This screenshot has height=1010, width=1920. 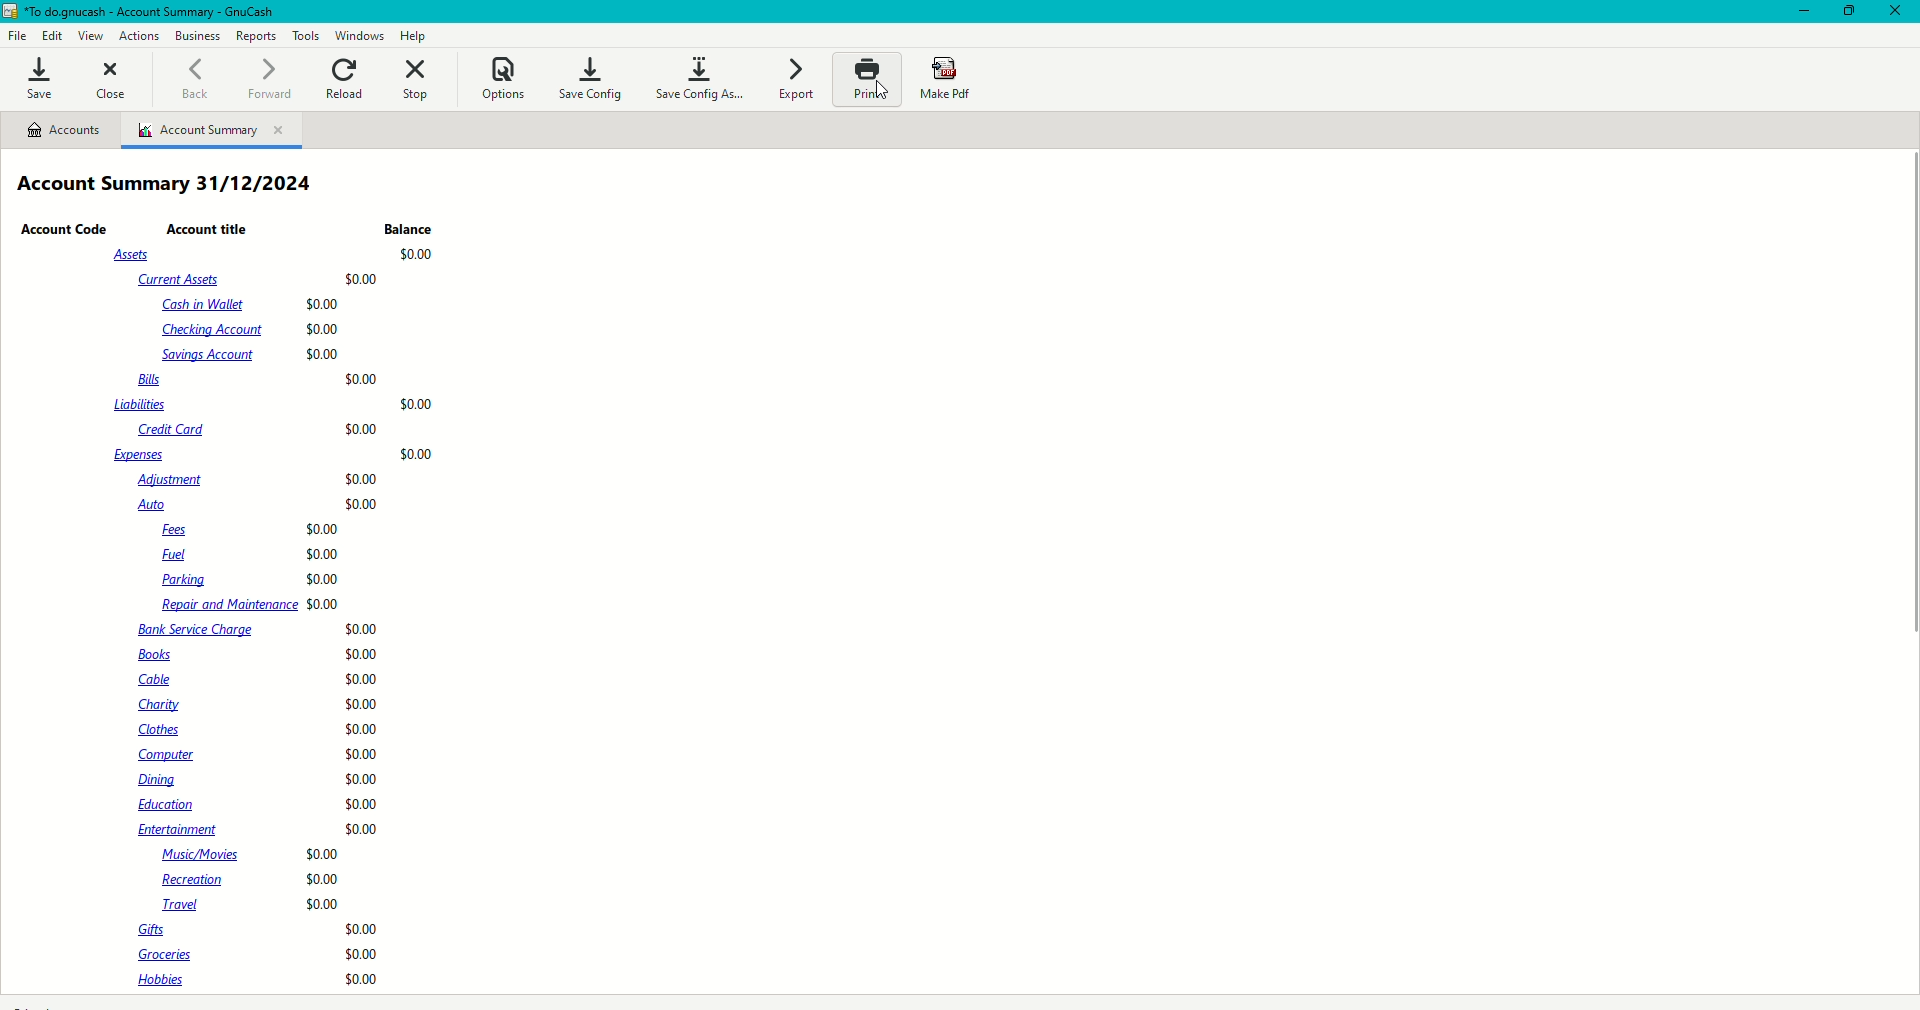 I want to click on Account Summary, so click(x=171, y=186).